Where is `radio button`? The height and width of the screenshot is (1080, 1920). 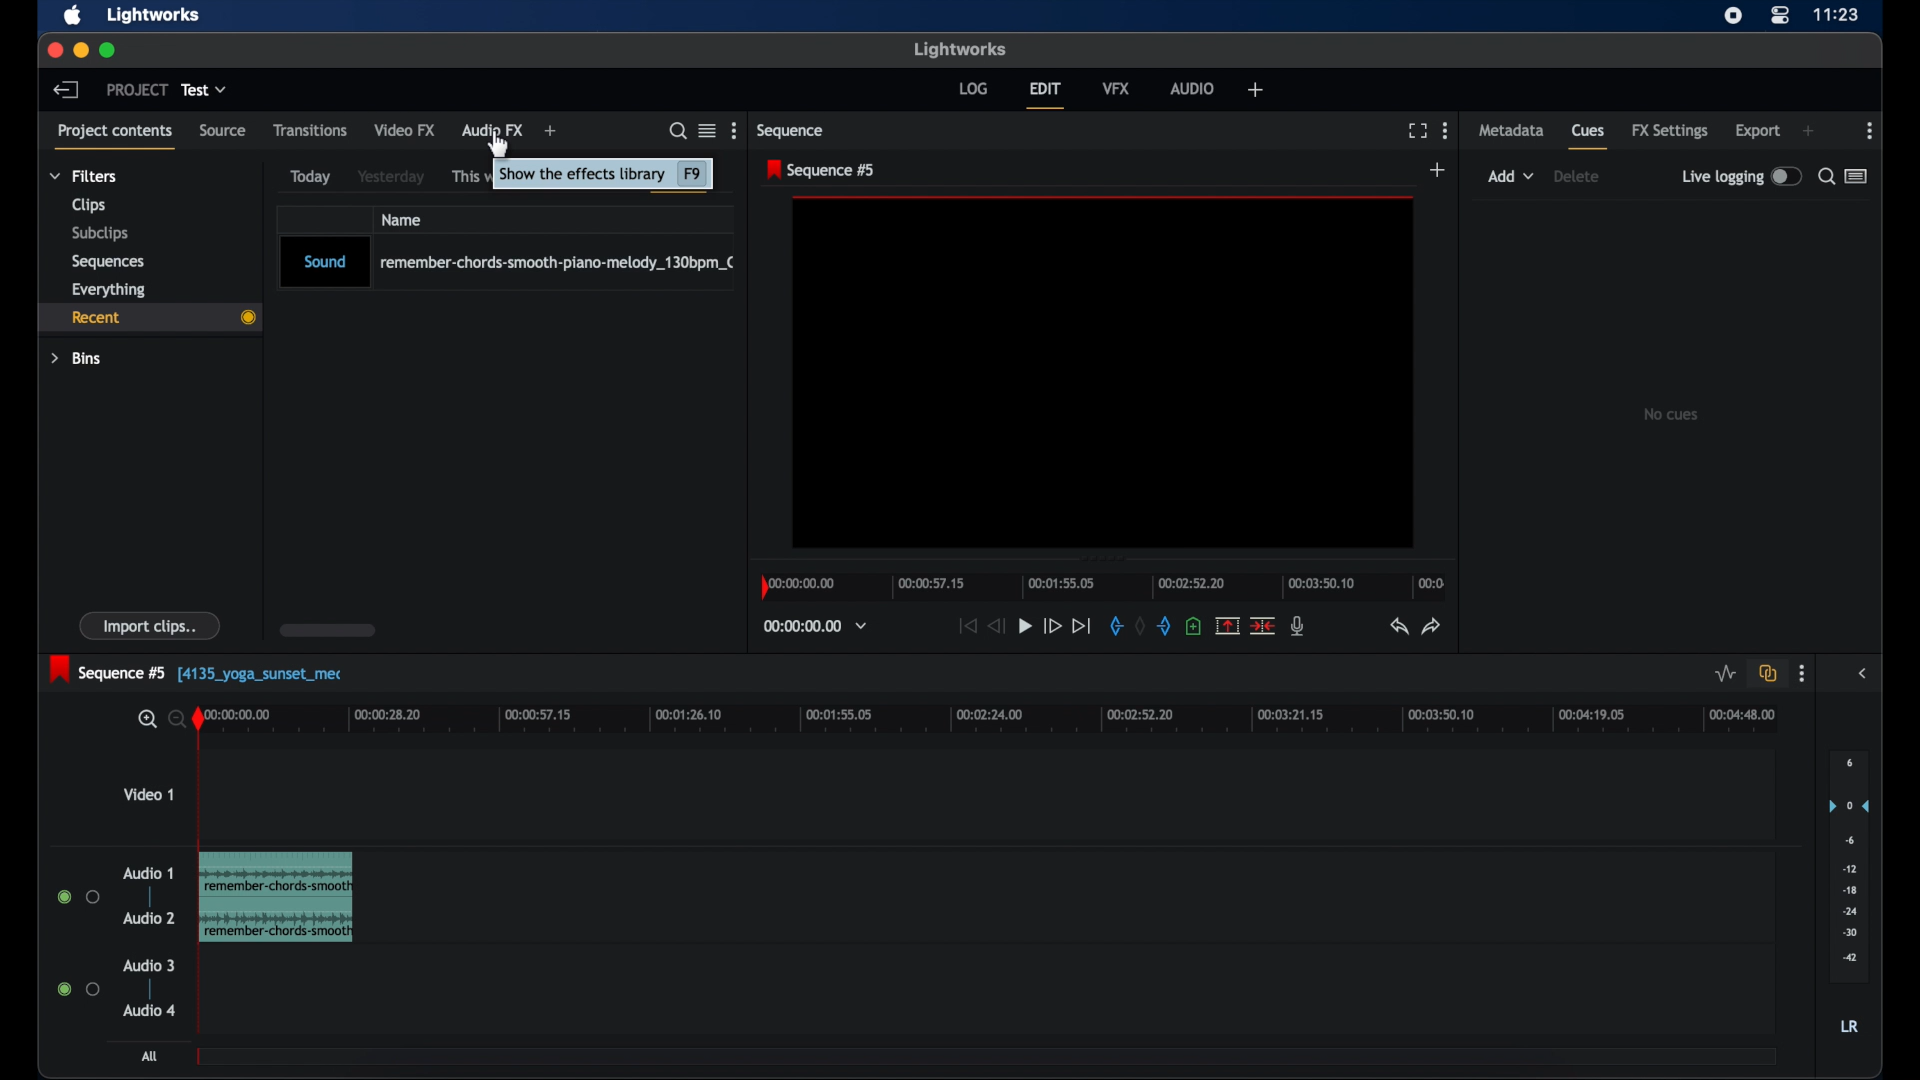 radio button is located at coordinates (79, 988).